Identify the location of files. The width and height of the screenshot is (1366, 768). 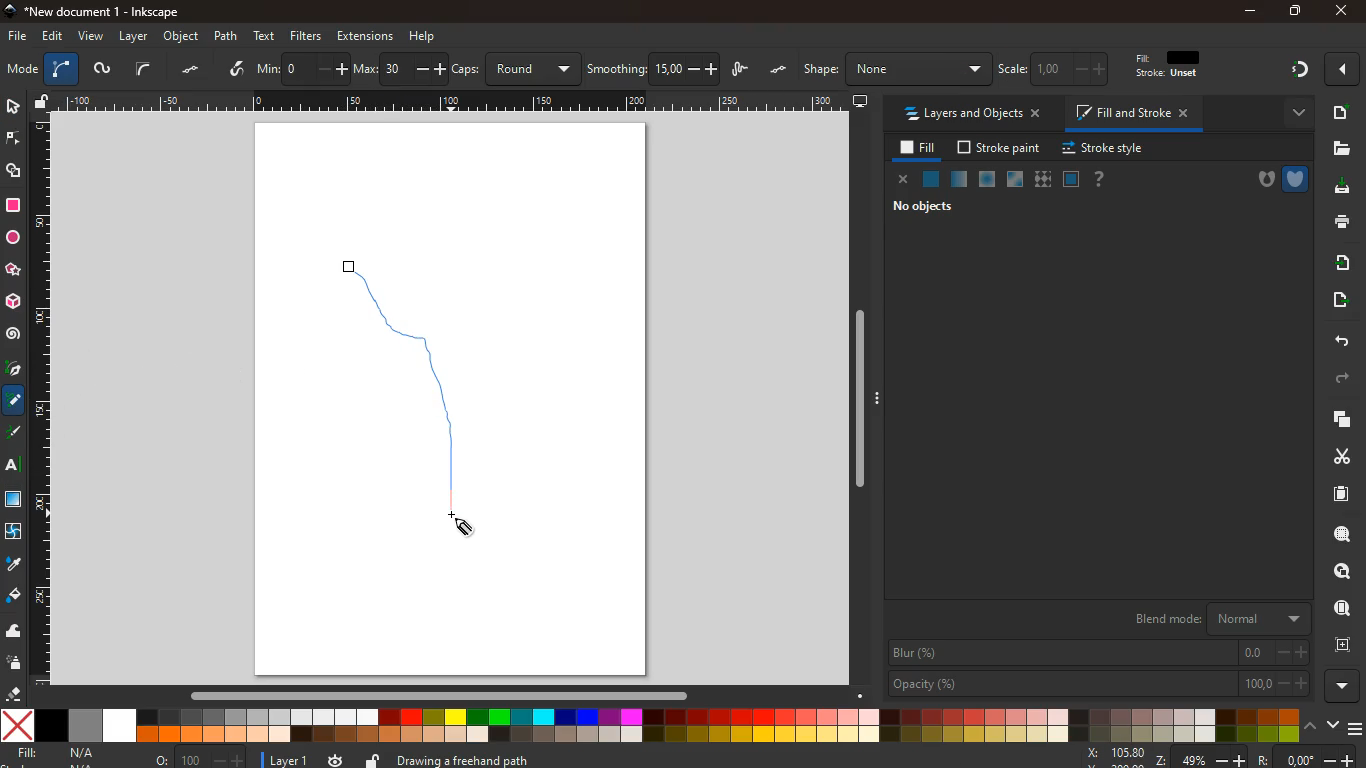
(1338, 148).